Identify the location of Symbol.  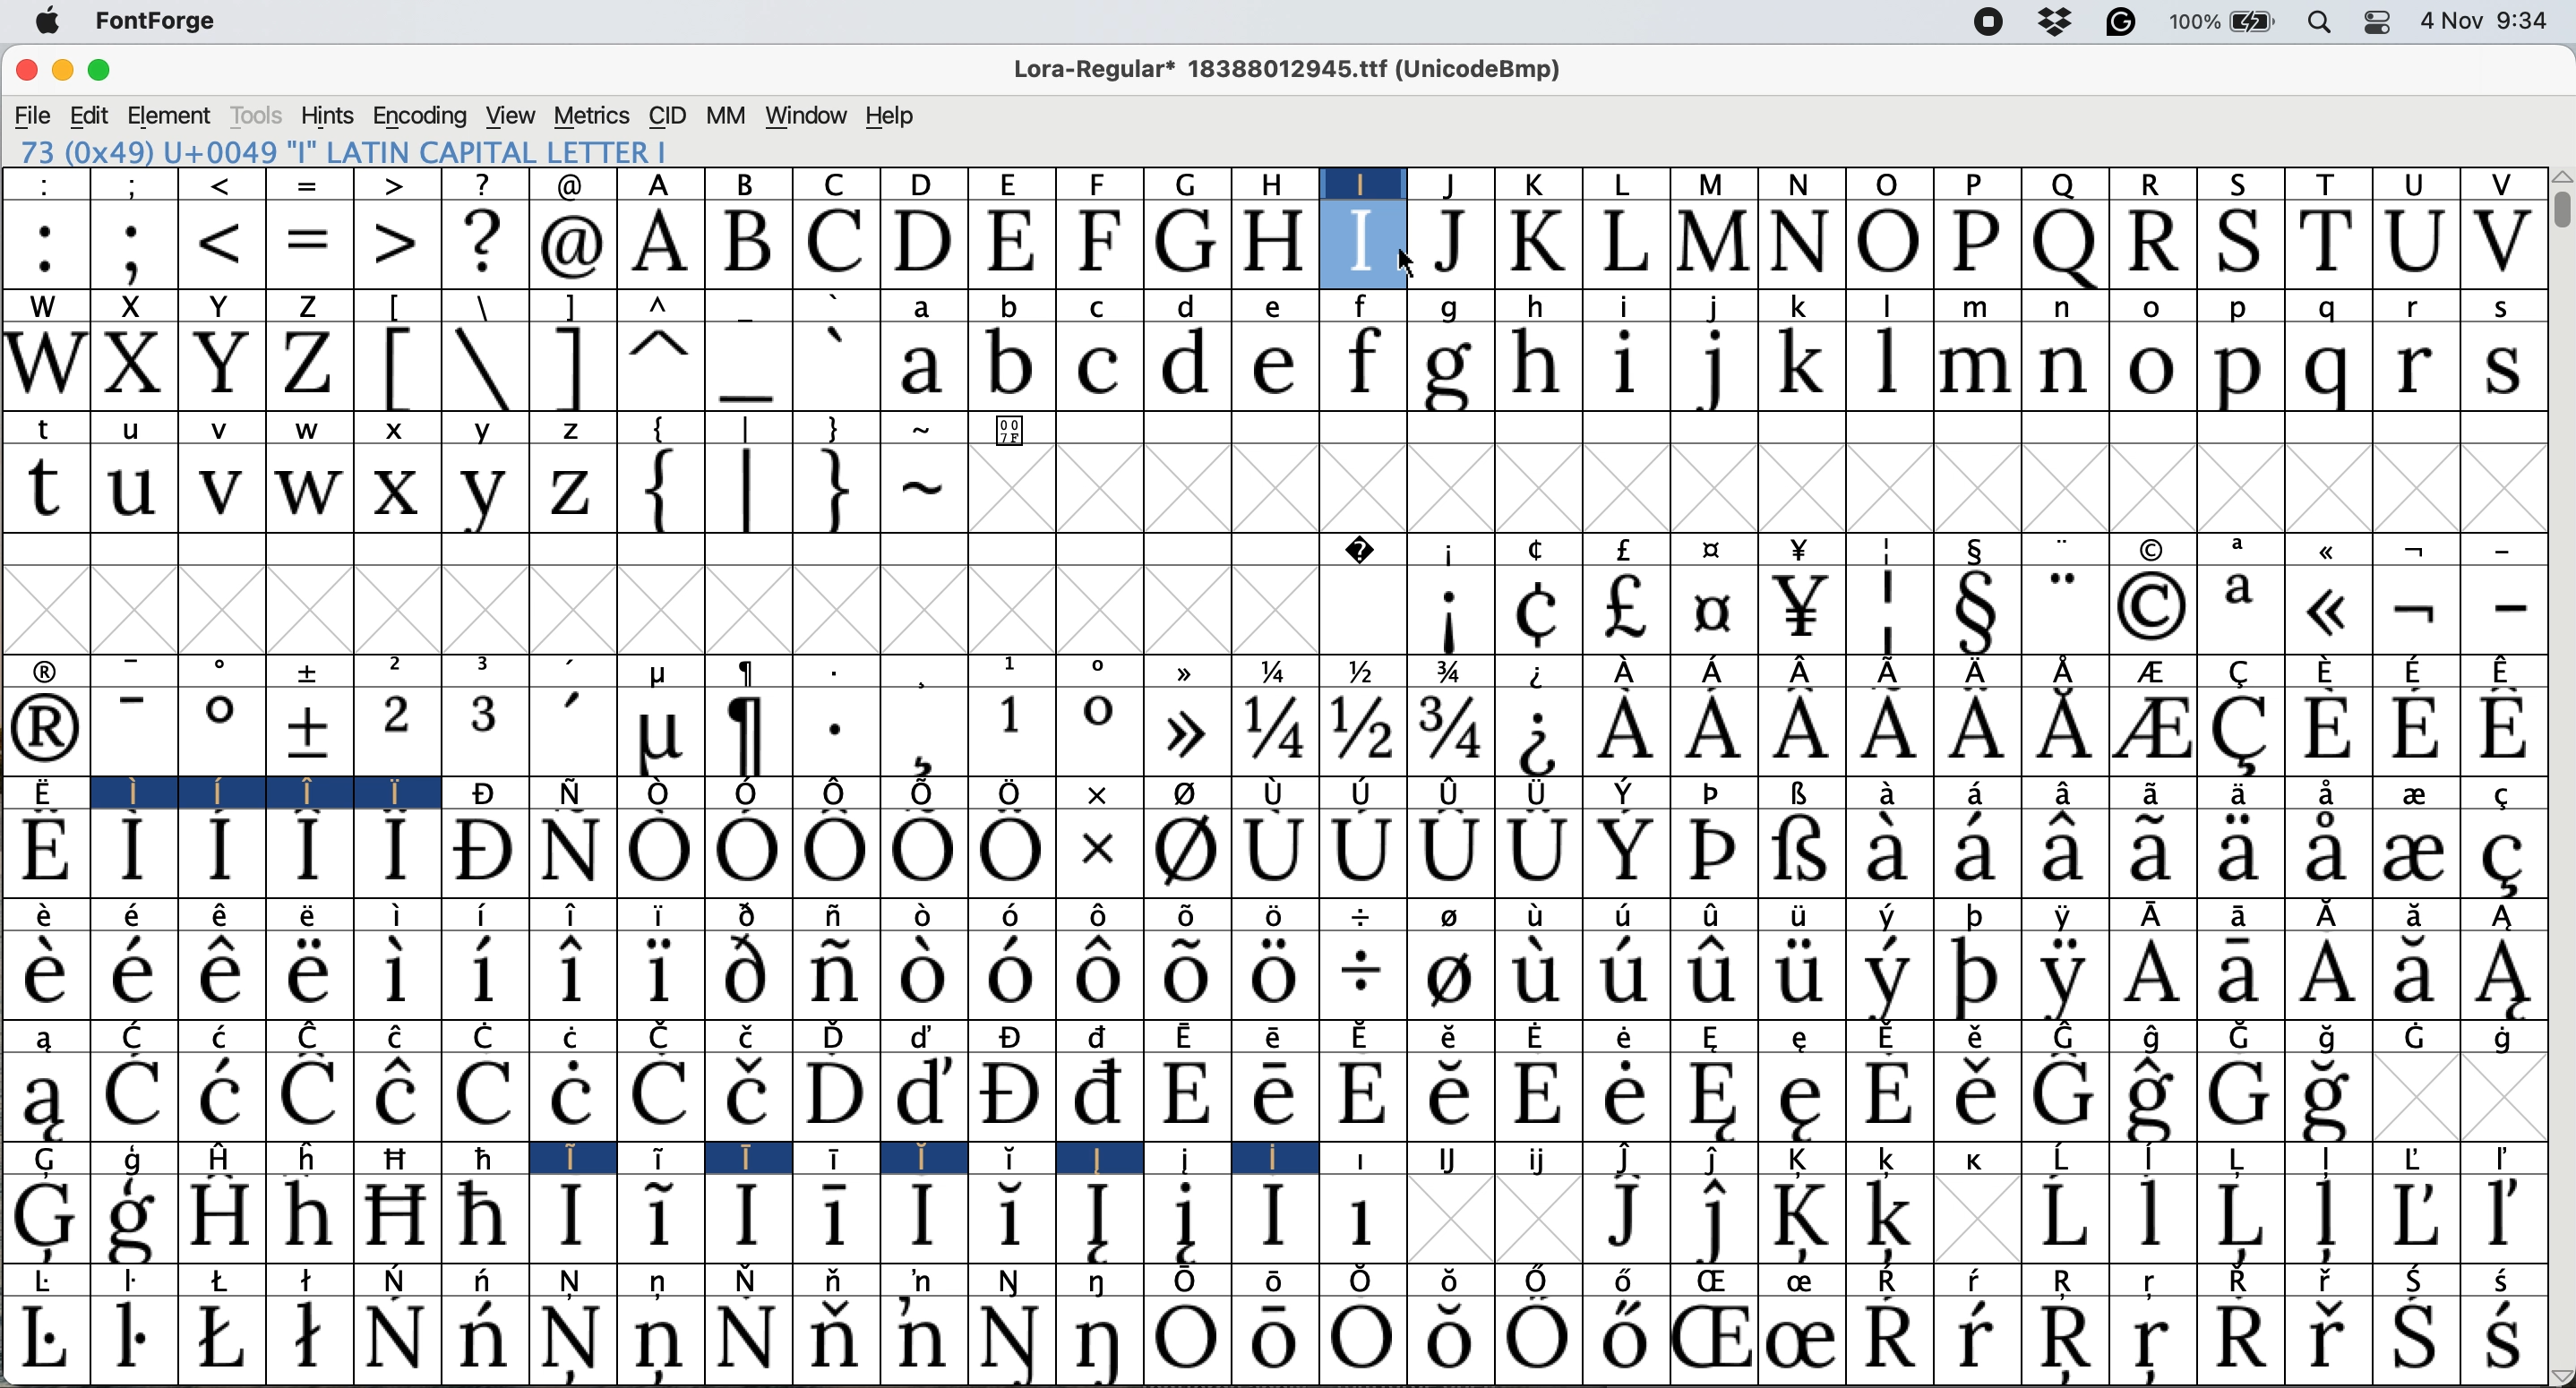
(219, 733).